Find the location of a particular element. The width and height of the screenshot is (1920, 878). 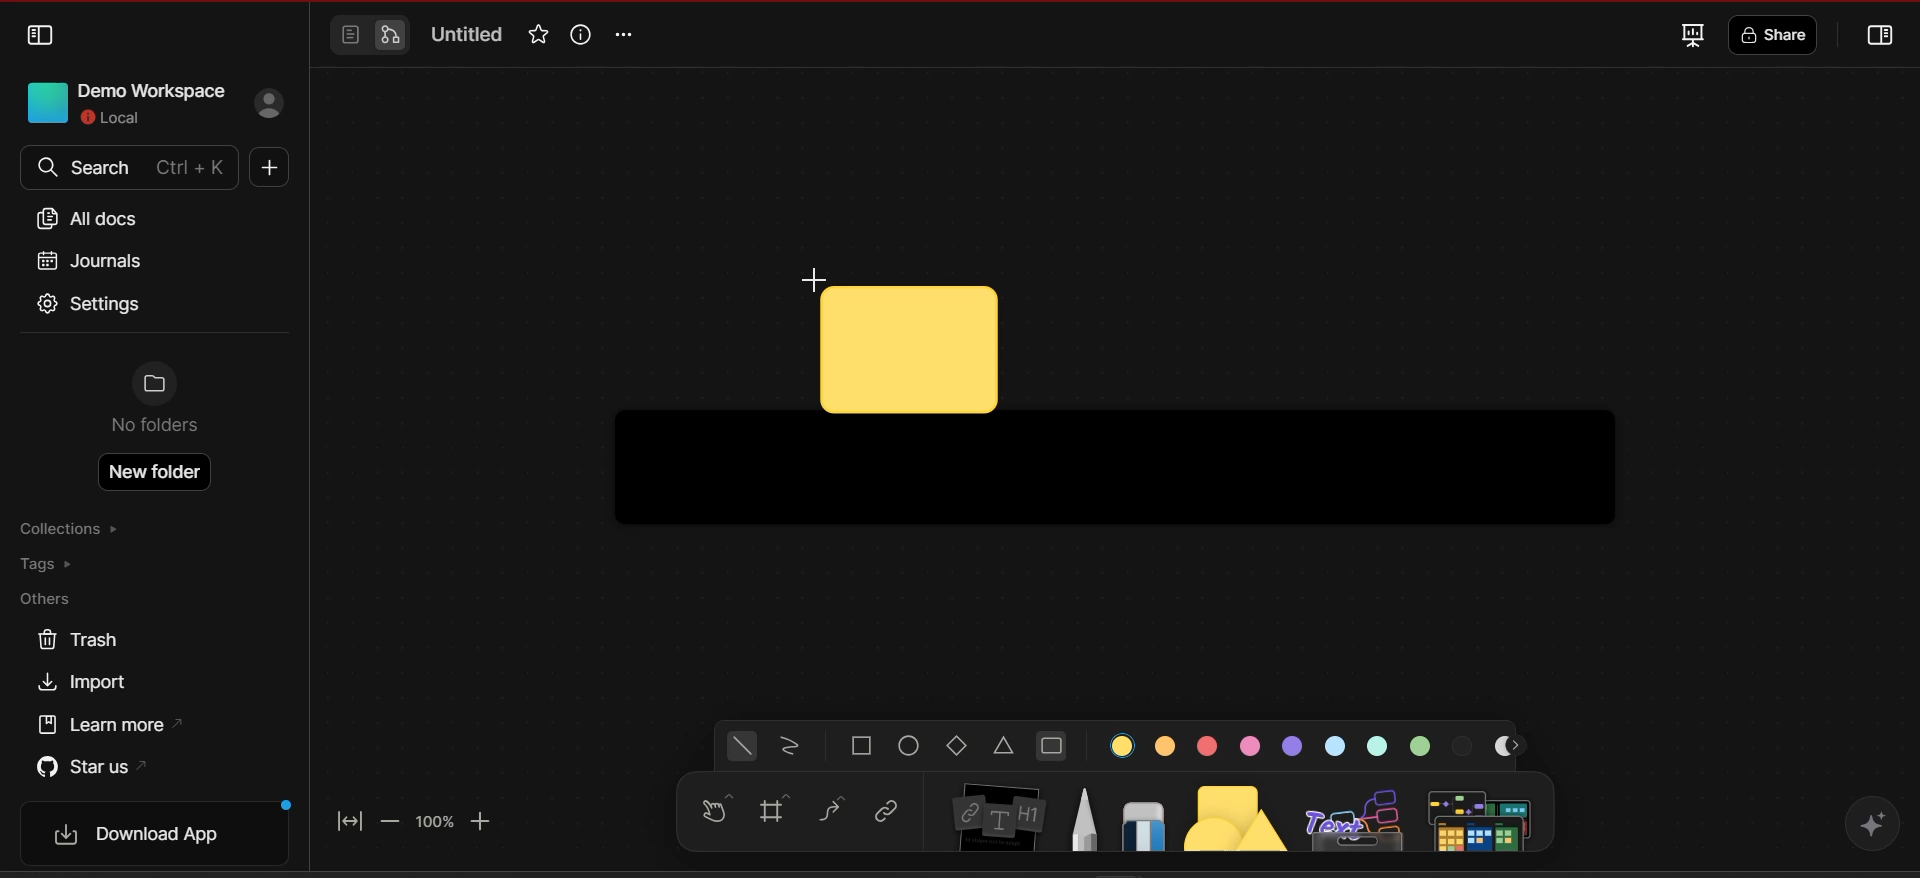

zoom factor is located at coordinates (434, 822).